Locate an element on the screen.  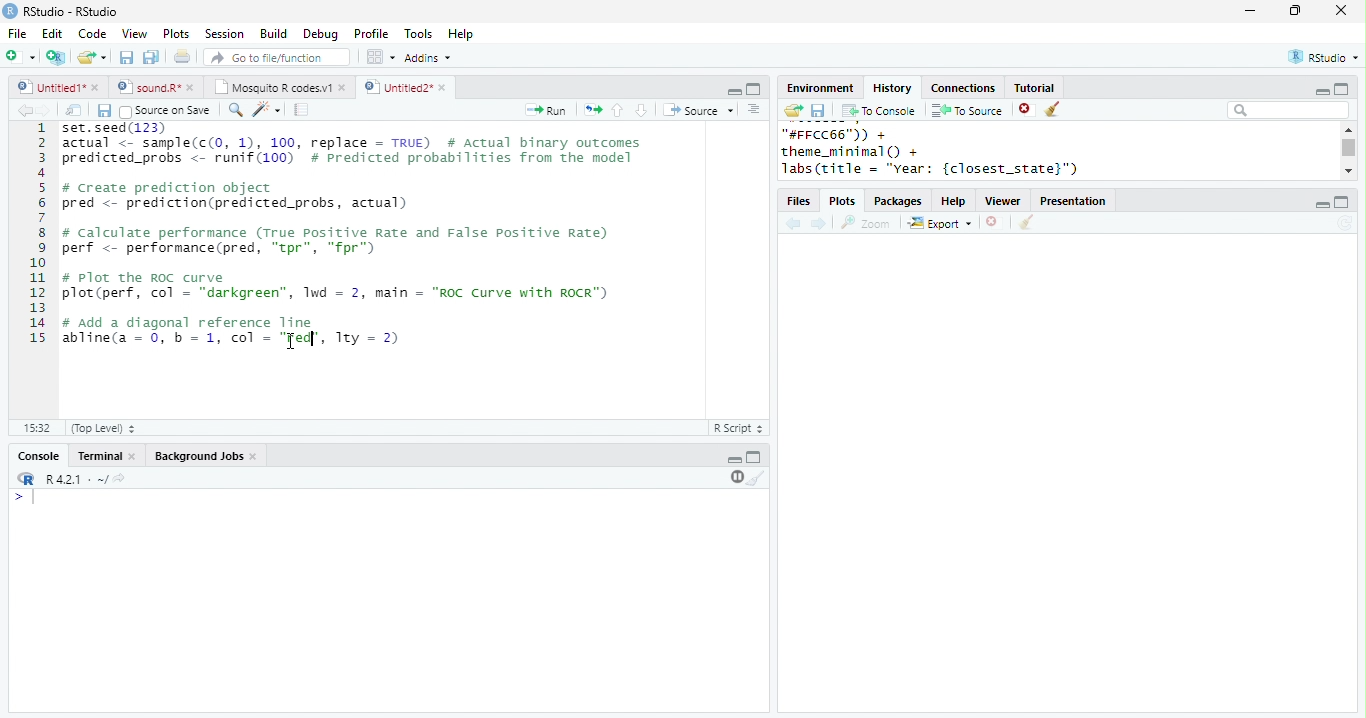
Source is located at coordinates (700, 110).